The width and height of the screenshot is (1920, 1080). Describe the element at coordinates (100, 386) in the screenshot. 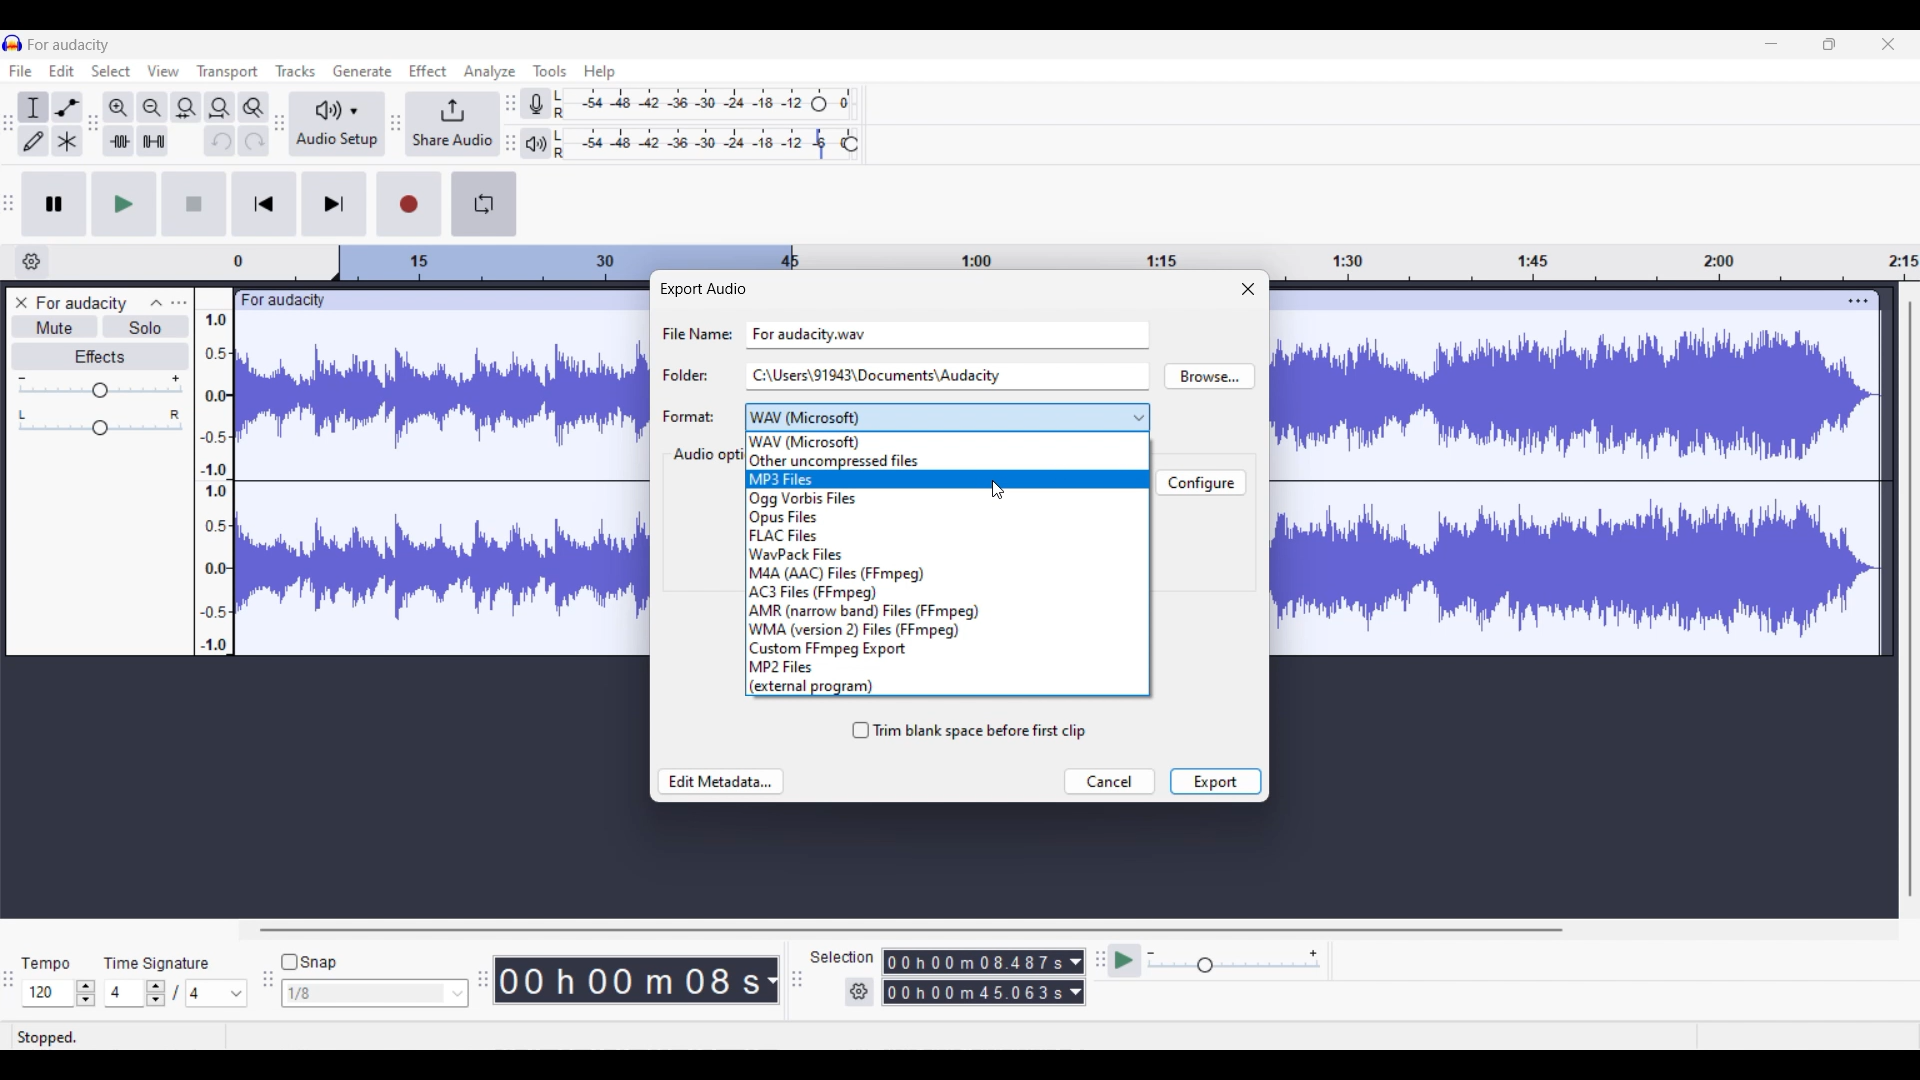

I see `Volume scale` at that location.